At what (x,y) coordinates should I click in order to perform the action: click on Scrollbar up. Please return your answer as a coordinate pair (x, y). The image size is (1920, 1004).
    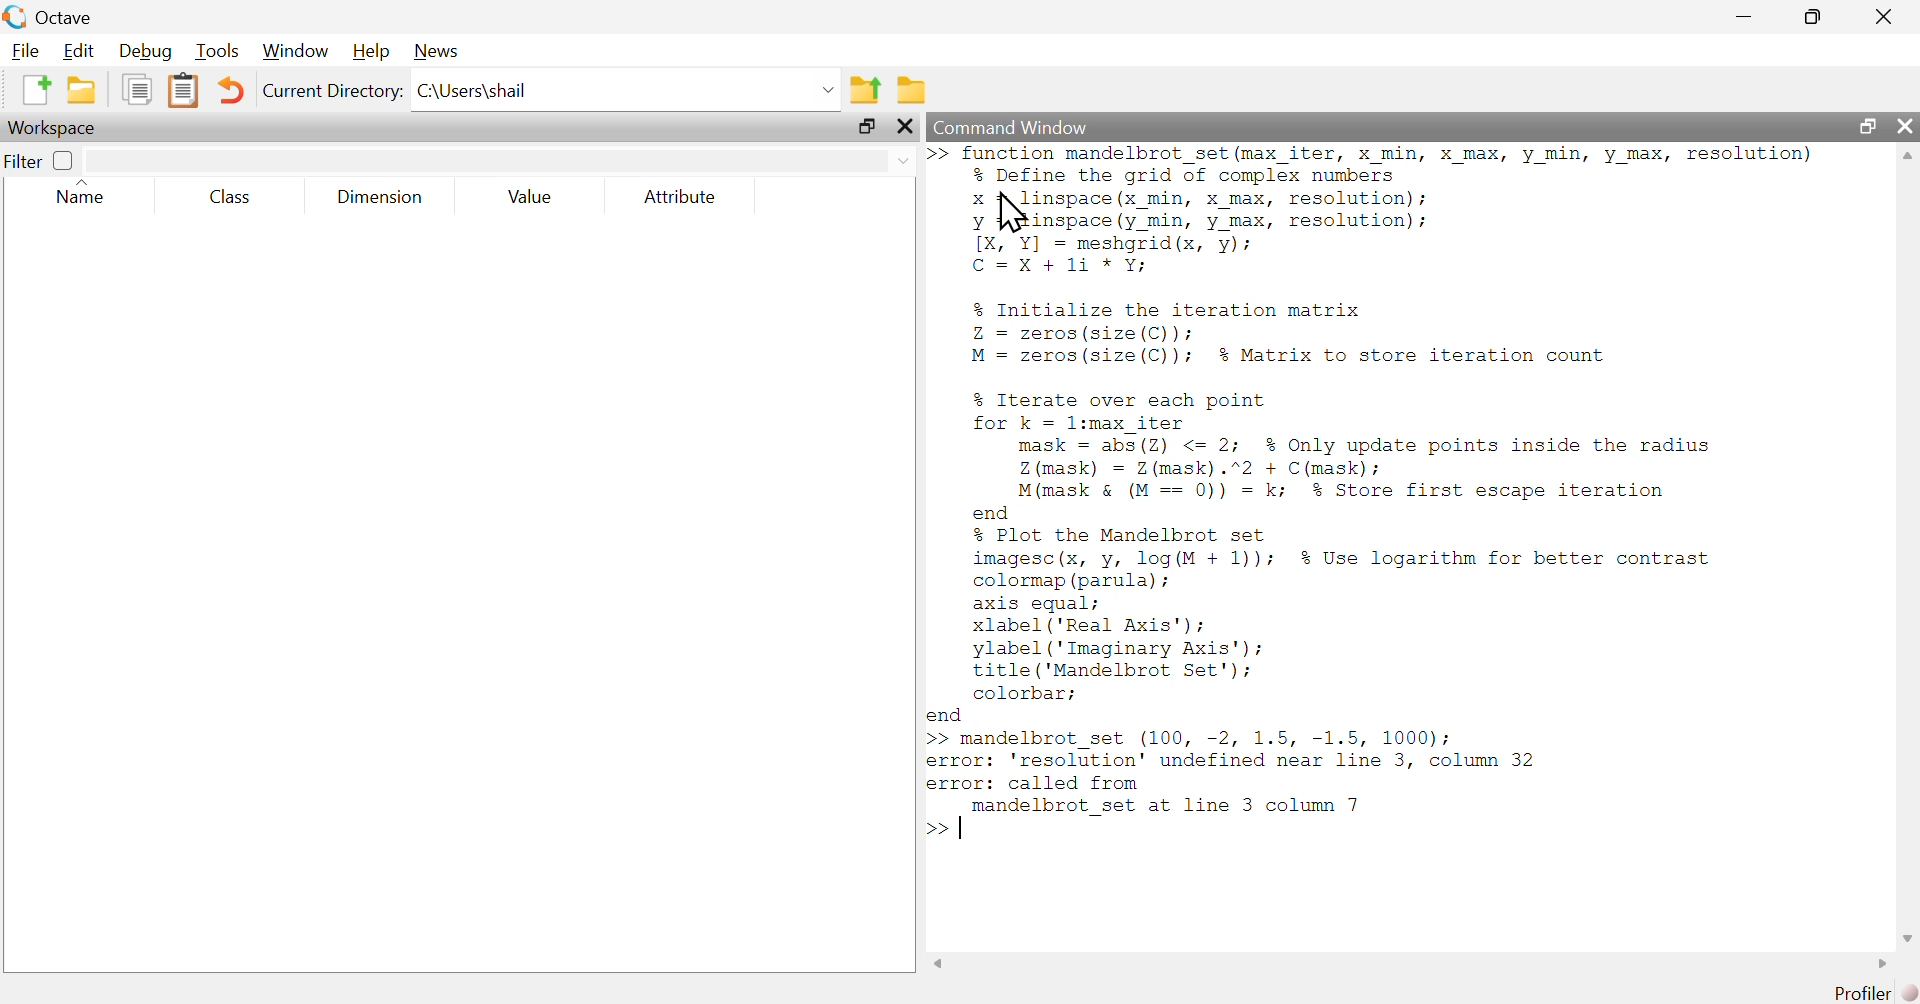
    Looking at the image, I should click on (1907, 158).